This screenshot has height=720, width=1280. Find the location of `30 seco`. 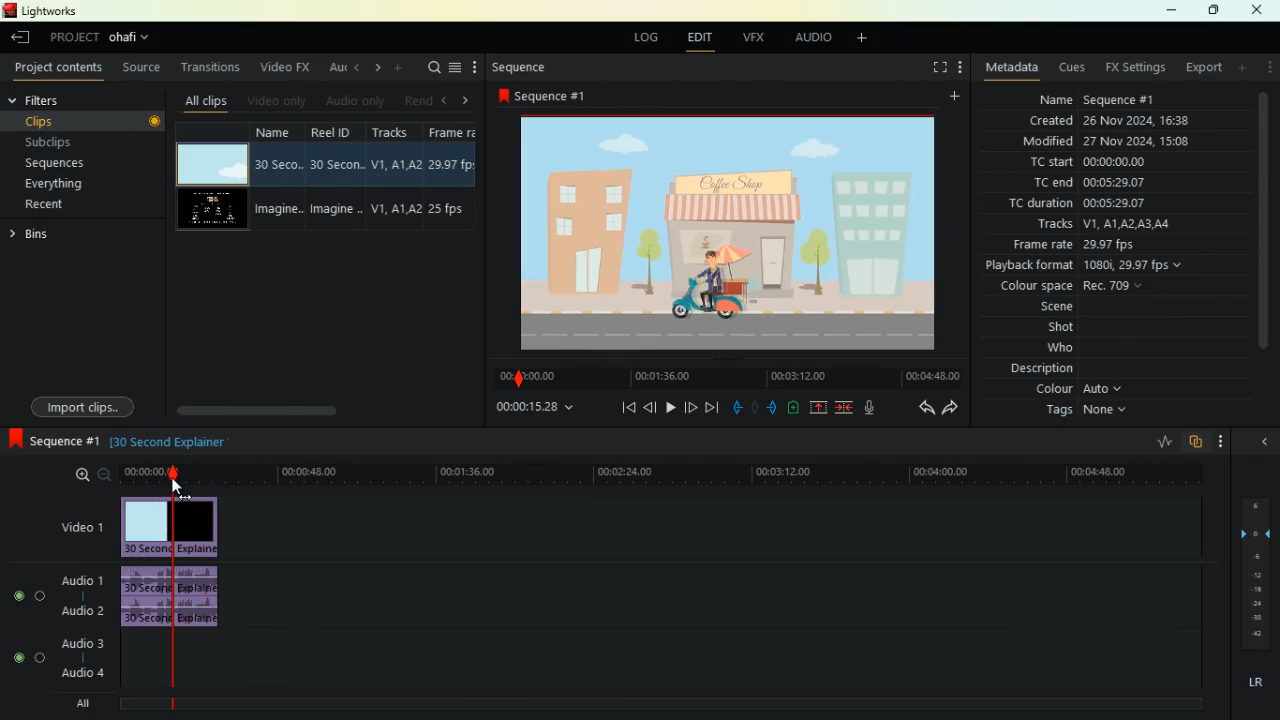

30 seco is located at coordinates (277, 166).